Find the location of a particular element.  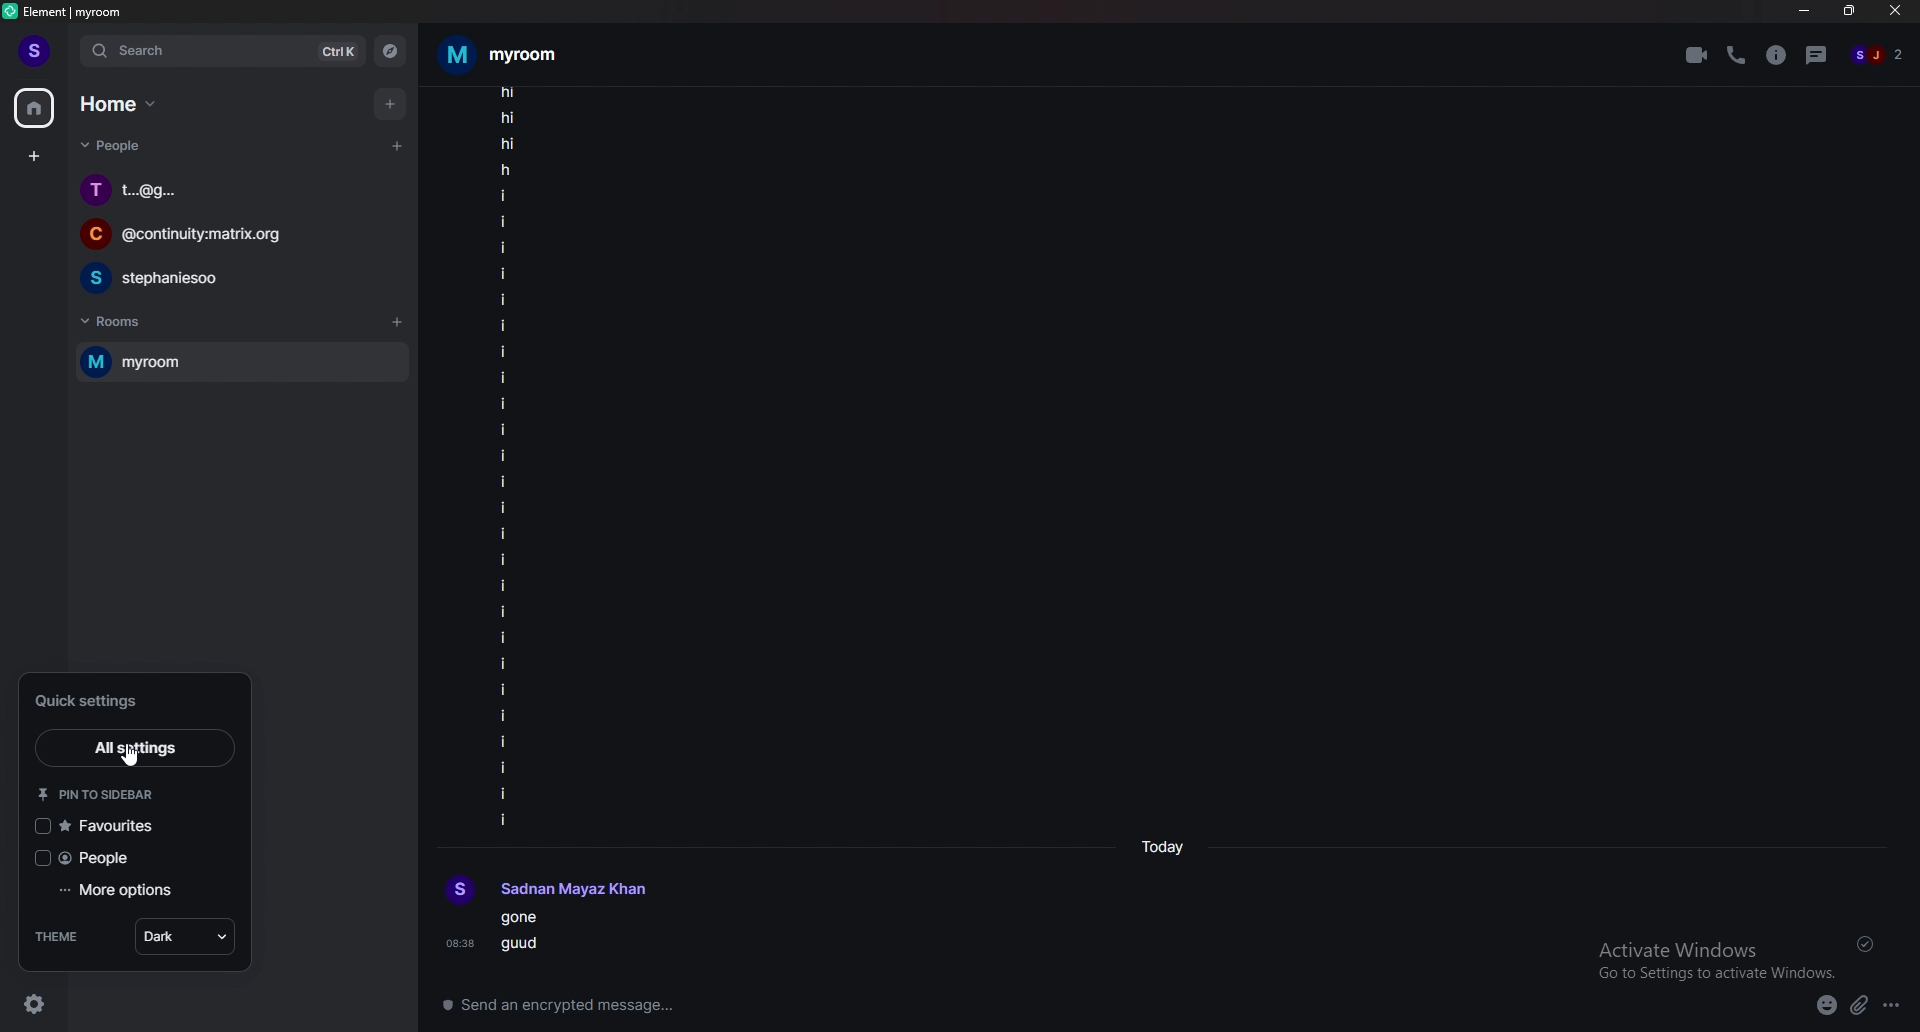

texts is located at coordinates (510, 456).